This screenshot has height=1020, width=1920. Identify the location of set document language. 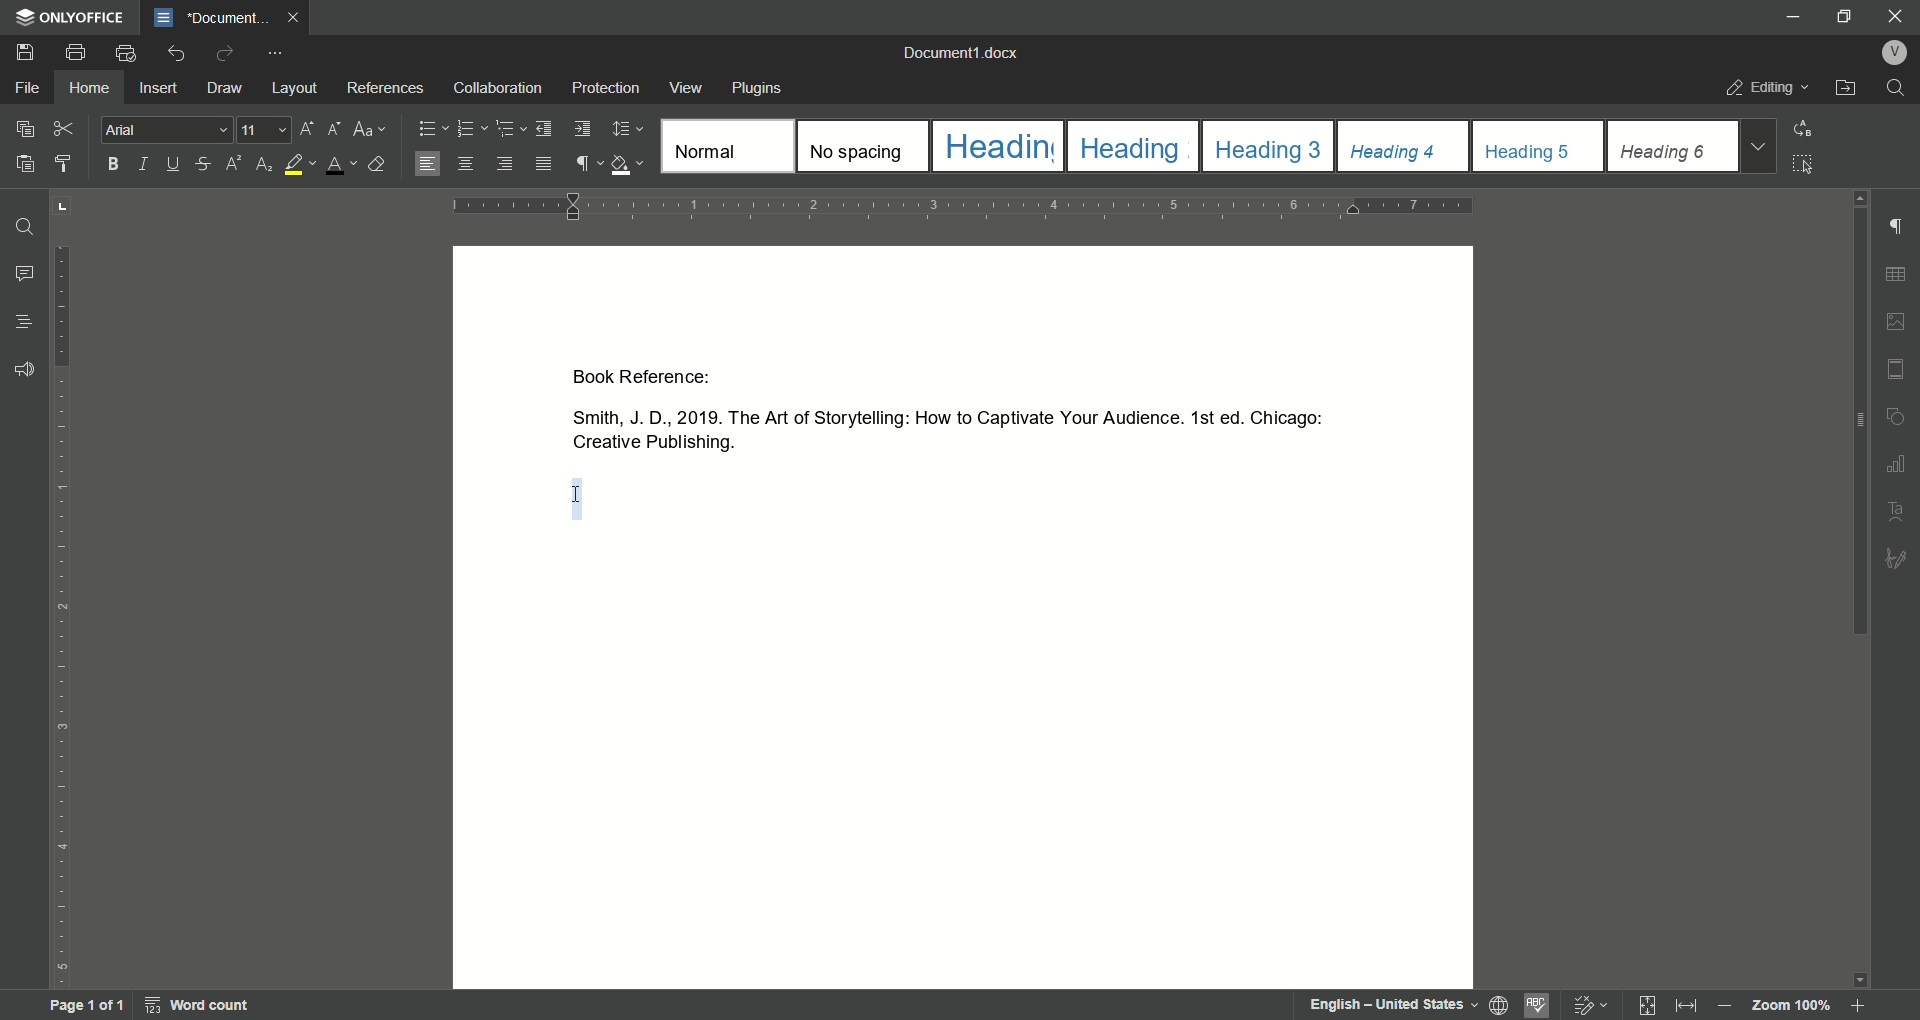
(1499, 1004).